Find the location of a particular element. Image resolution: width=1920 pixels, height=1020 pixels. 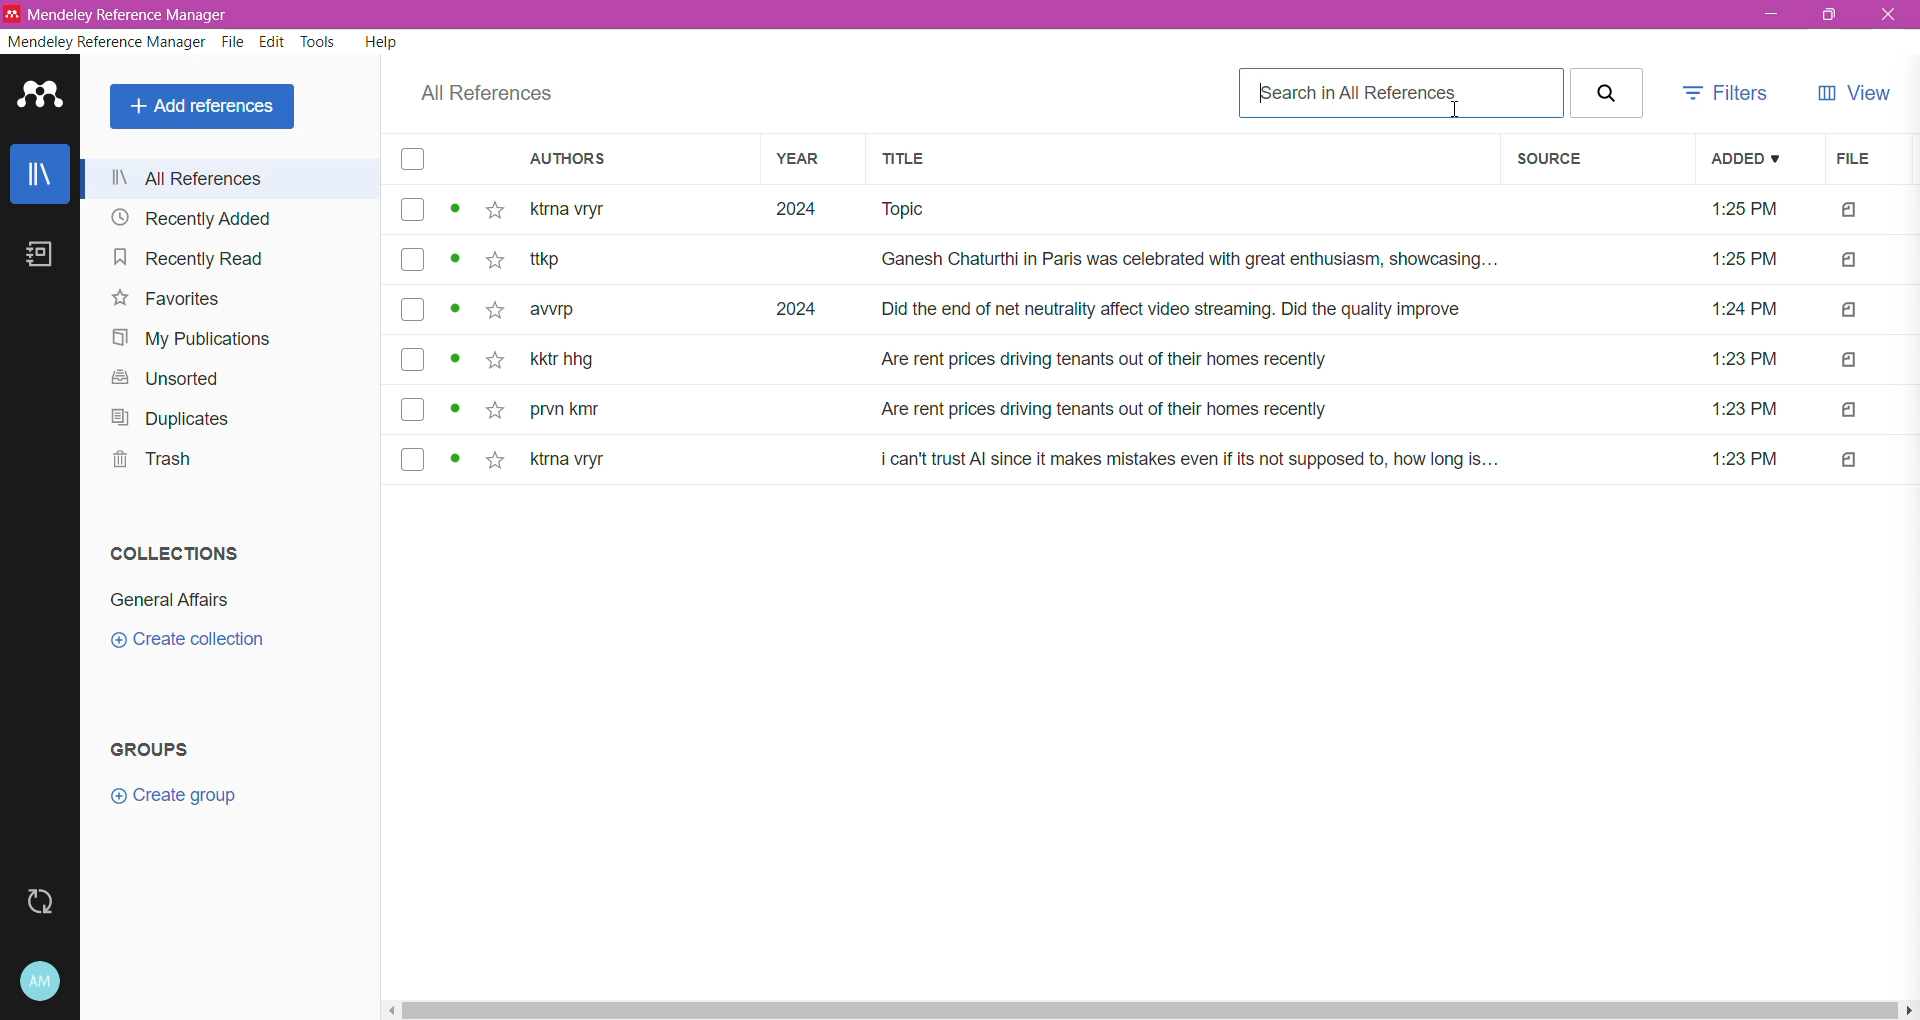

click here to add to favourites is located at coordinates (493, 259).